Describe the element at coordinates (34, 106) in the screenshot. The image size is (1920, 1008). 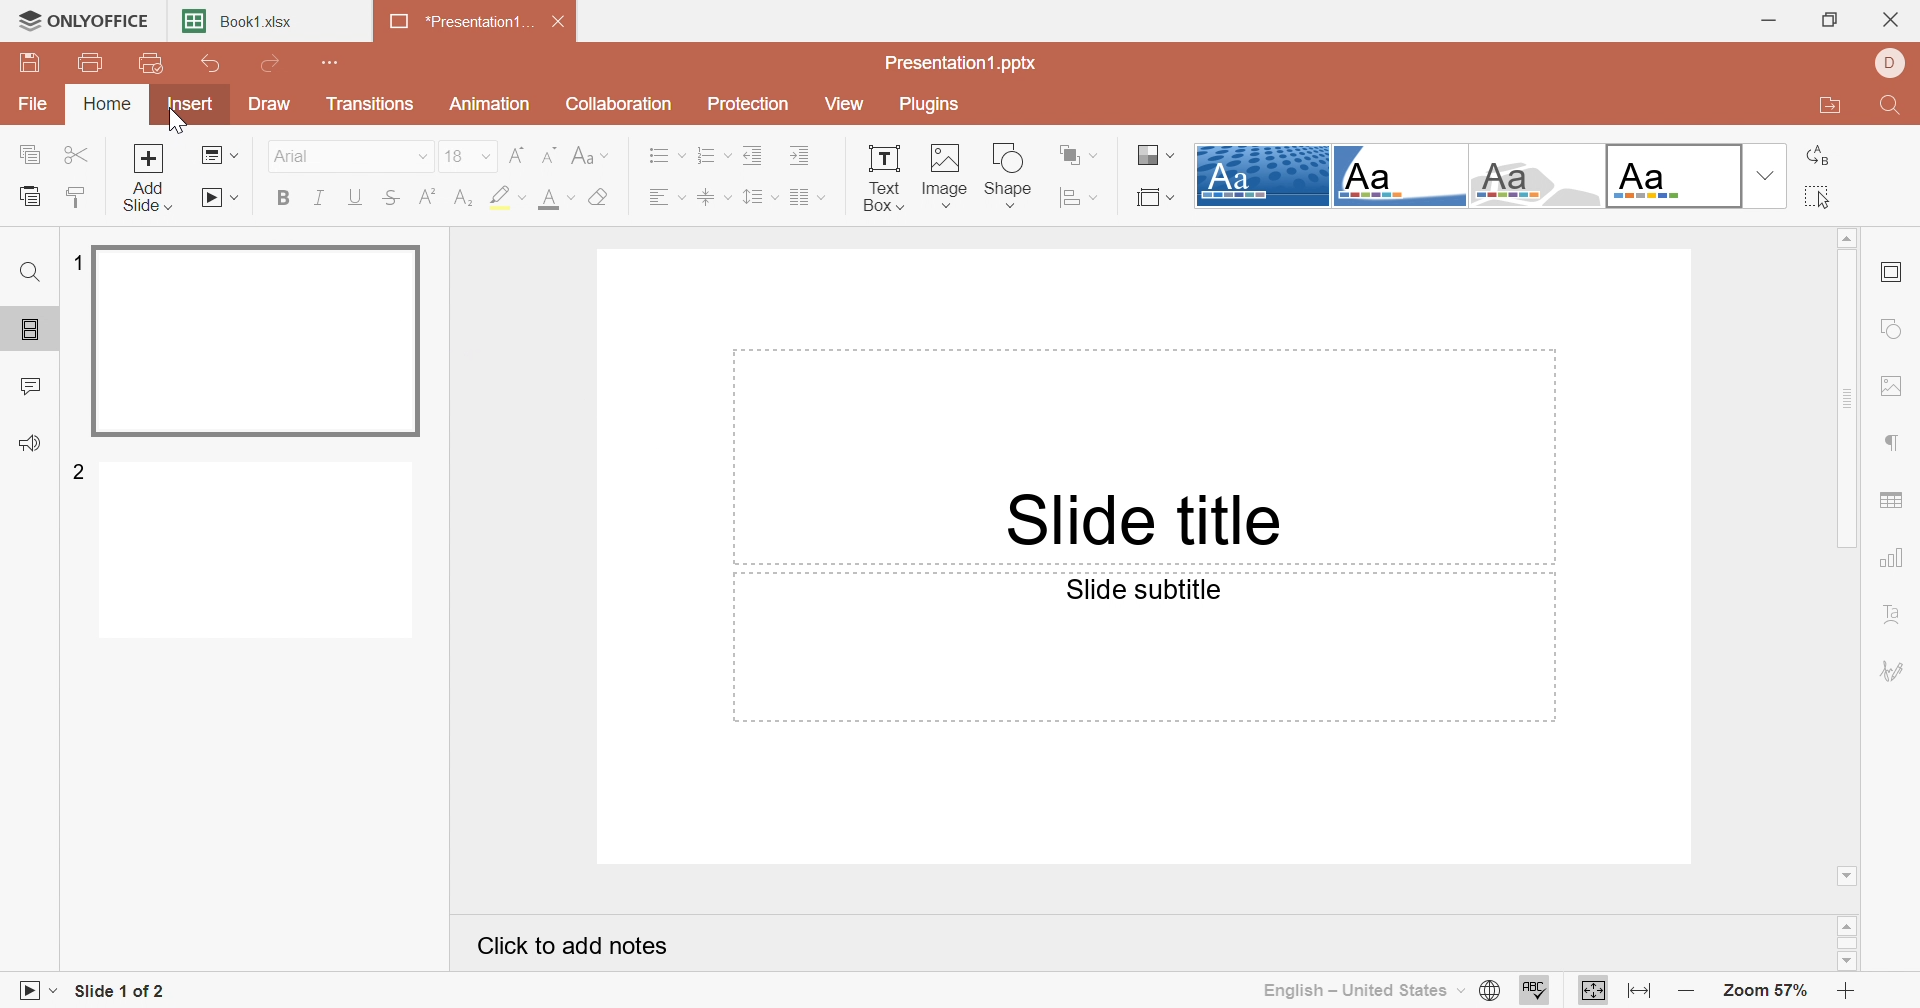
I see `File` at that location.